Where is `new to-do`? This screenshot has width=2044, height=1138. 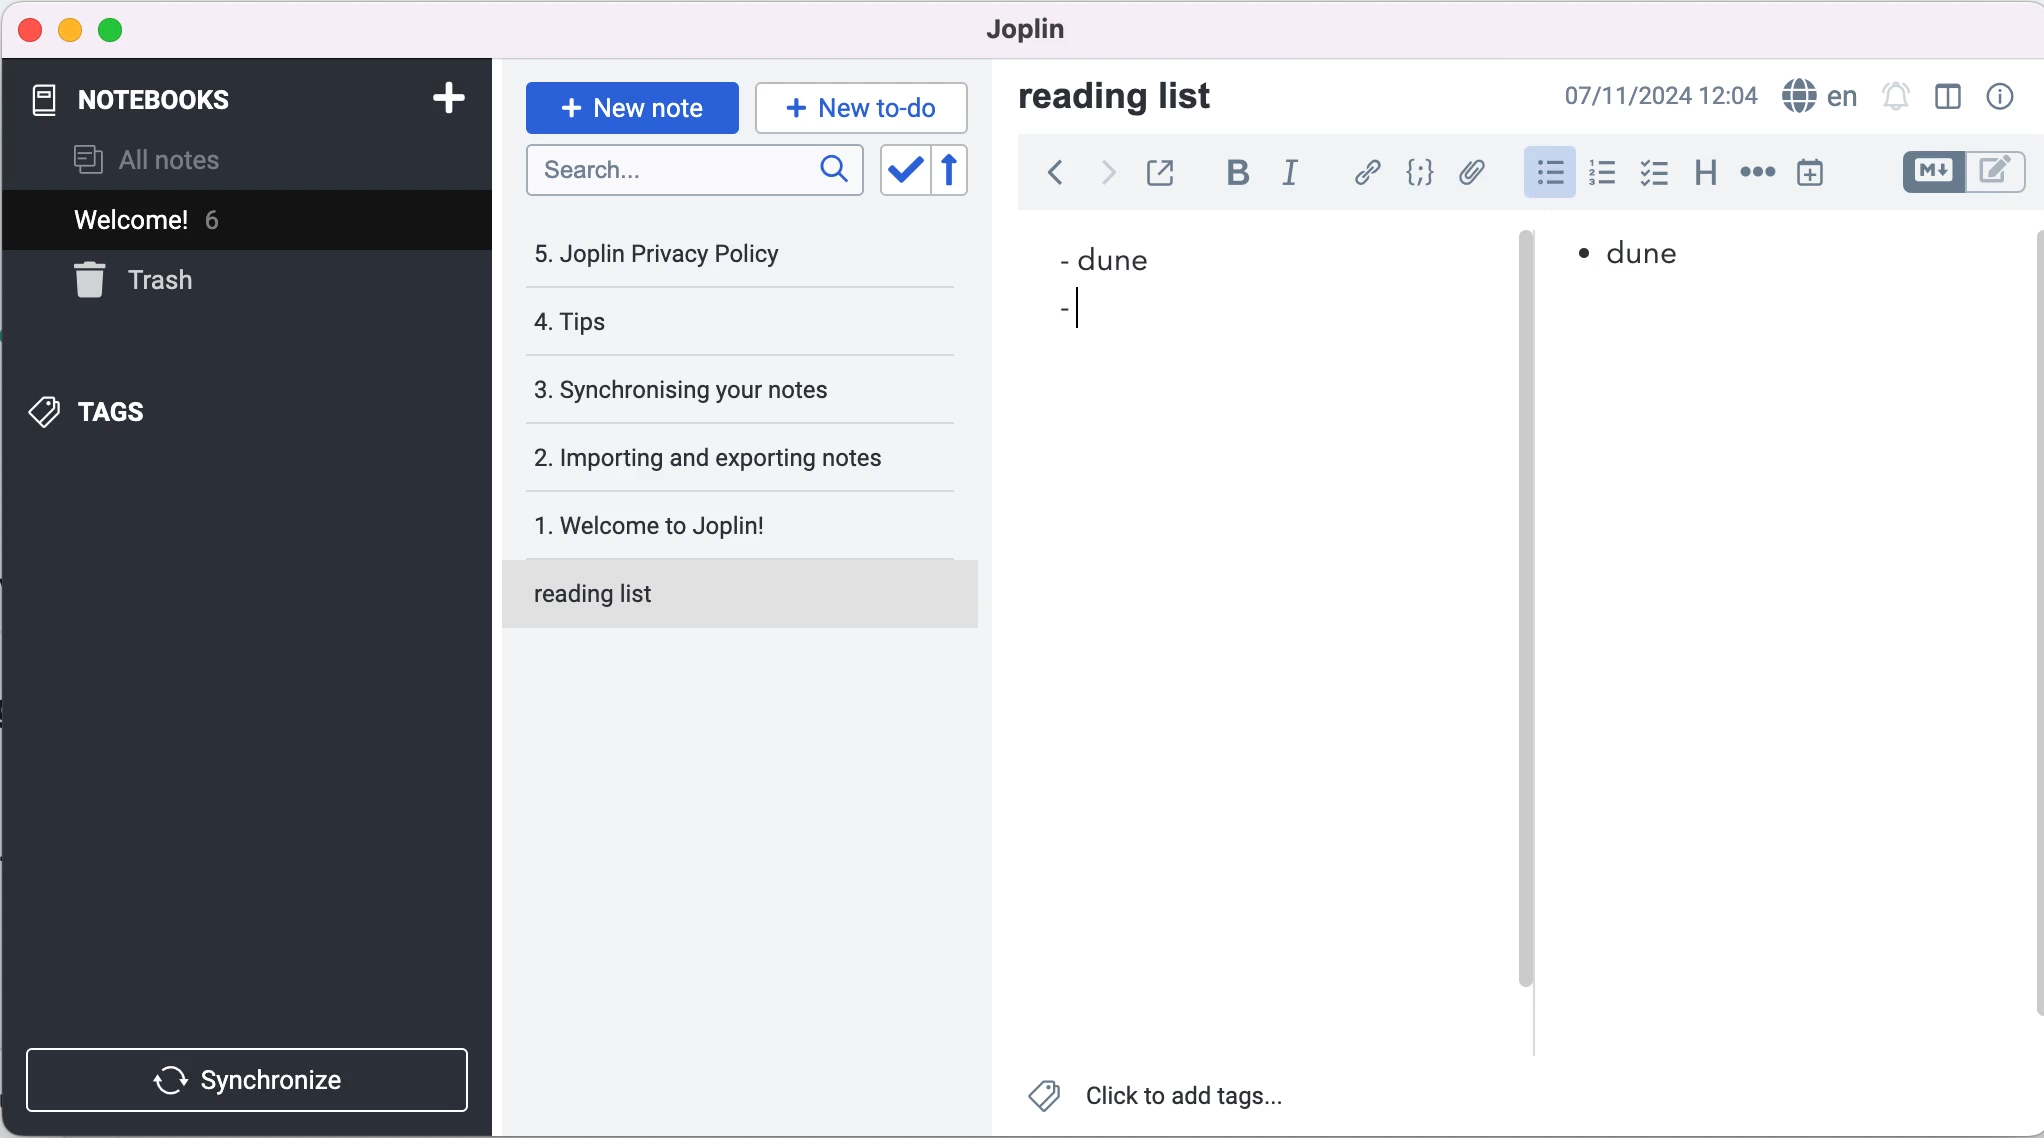
new to-do is located at coordinates (865, 104).